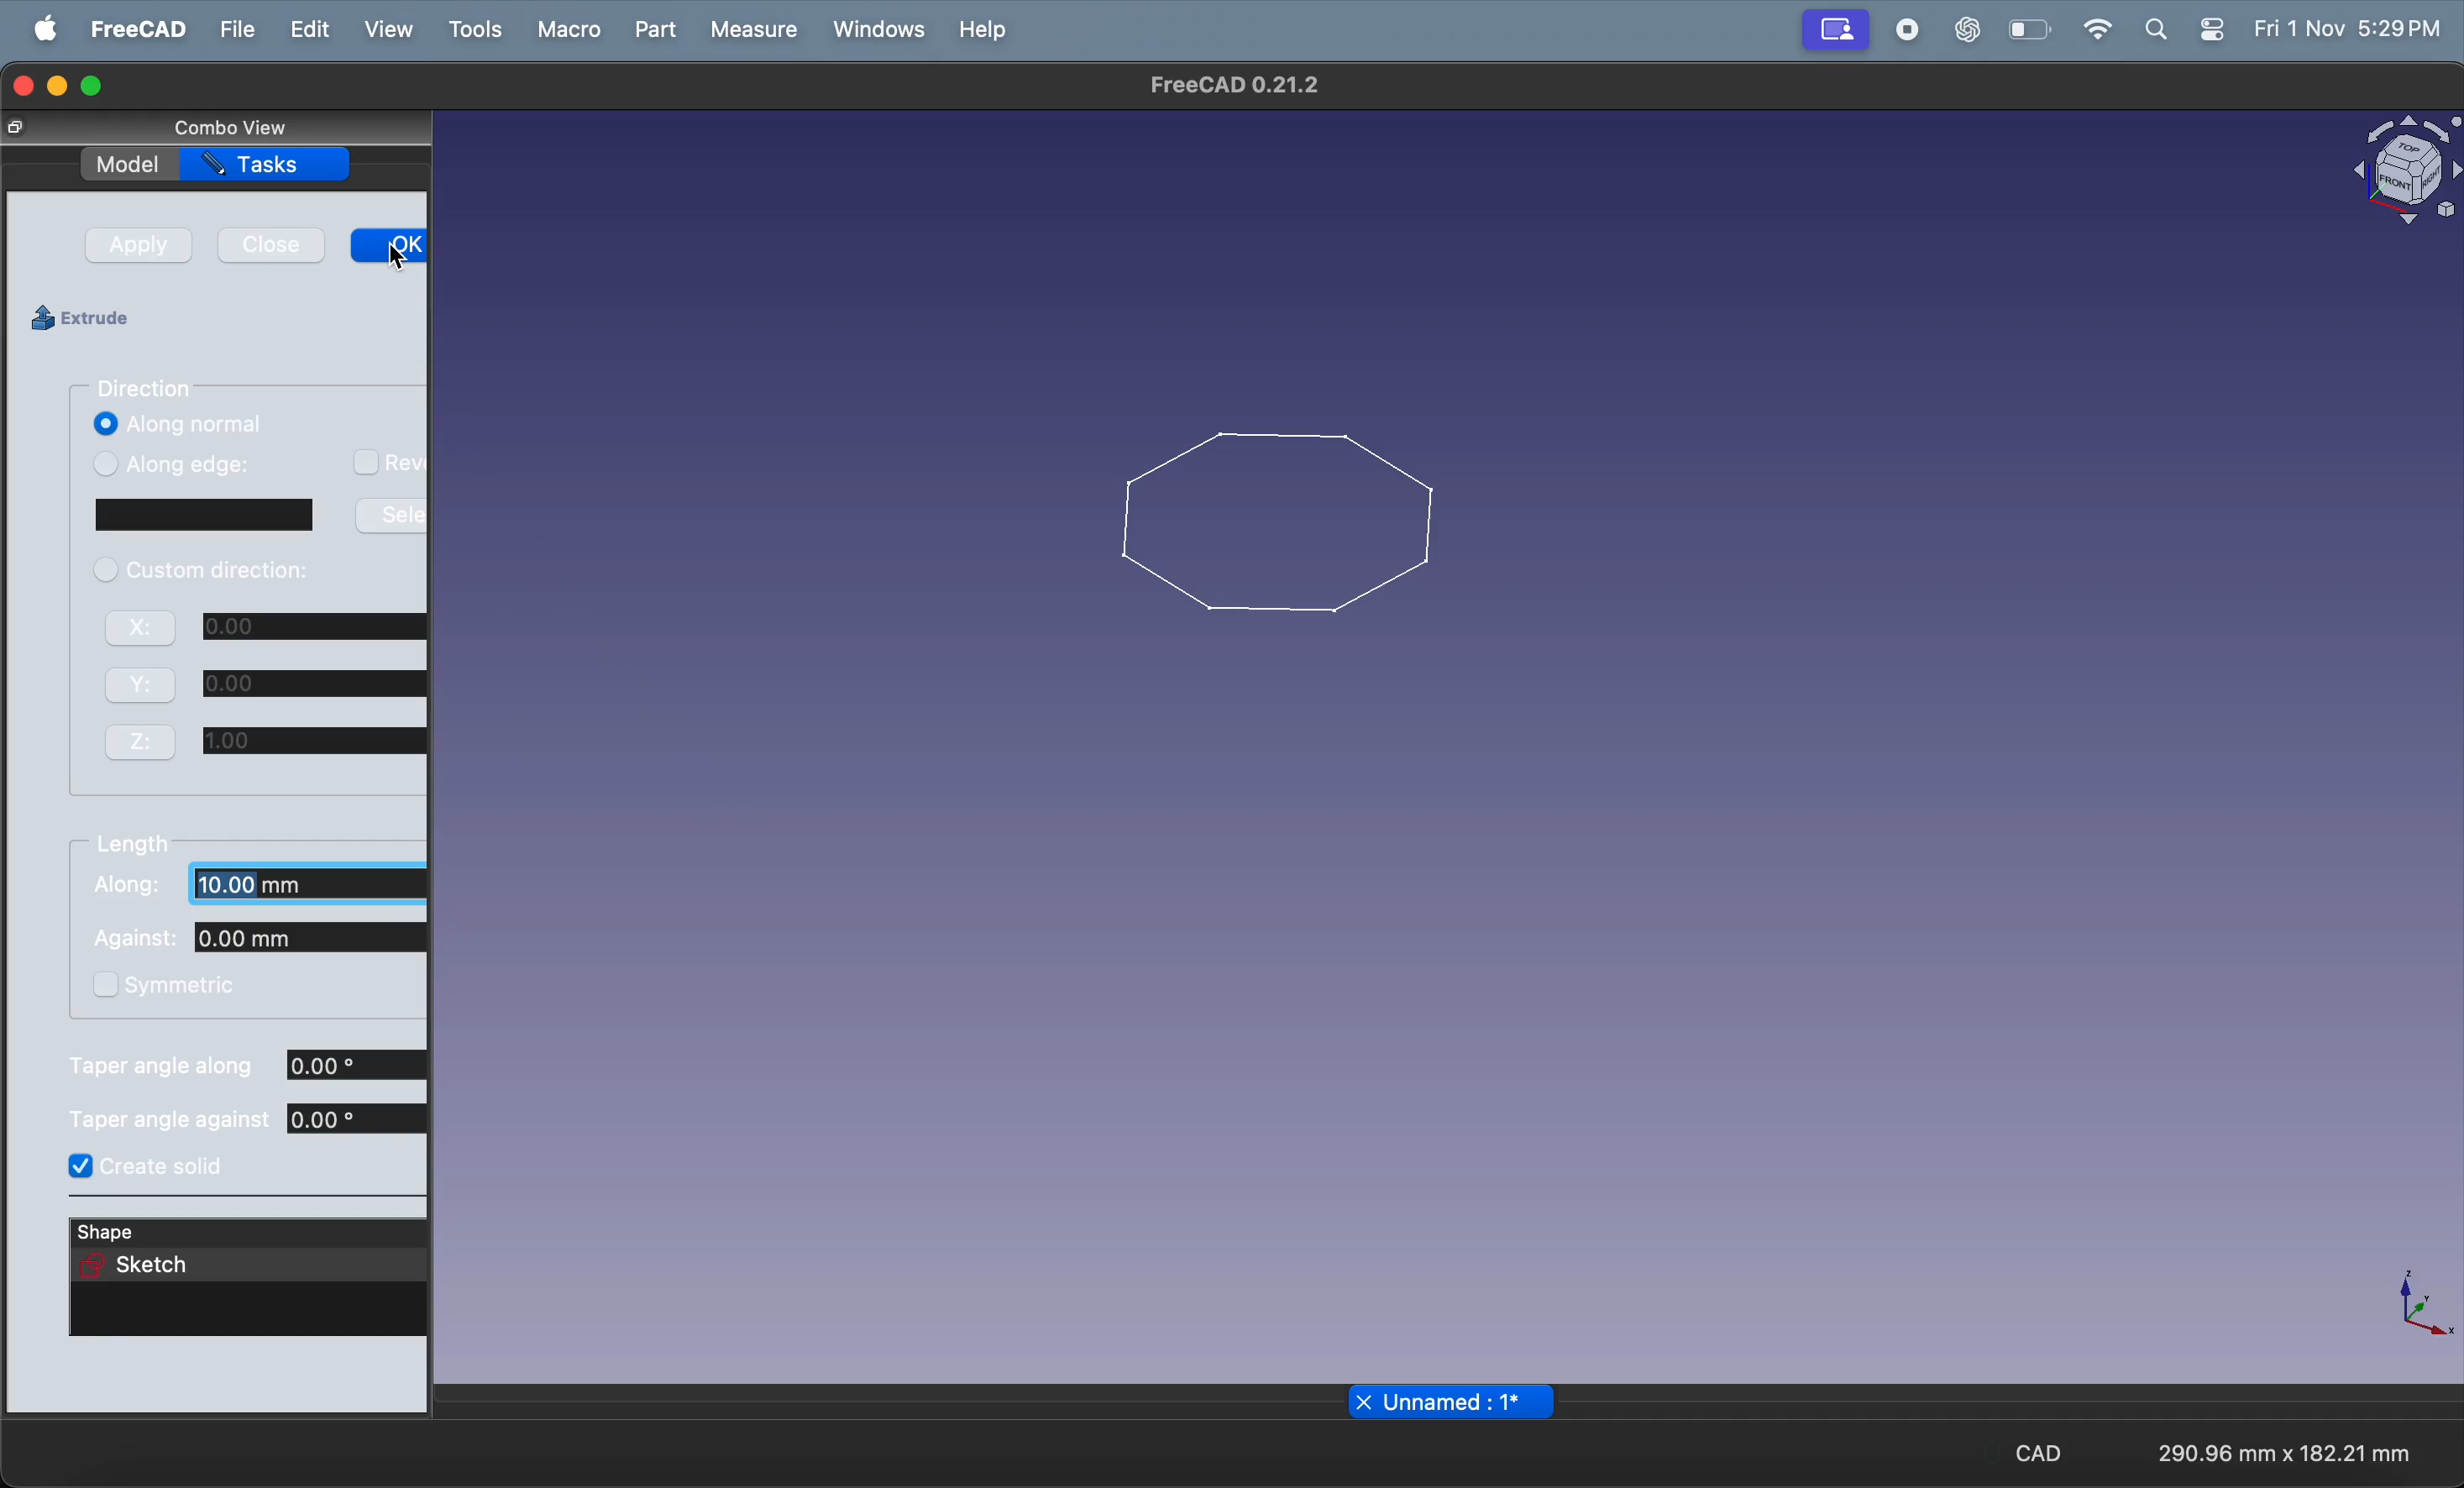 The width and height of the screenshot is (2464, 1488). I want to click on copy, so click(34, 129).